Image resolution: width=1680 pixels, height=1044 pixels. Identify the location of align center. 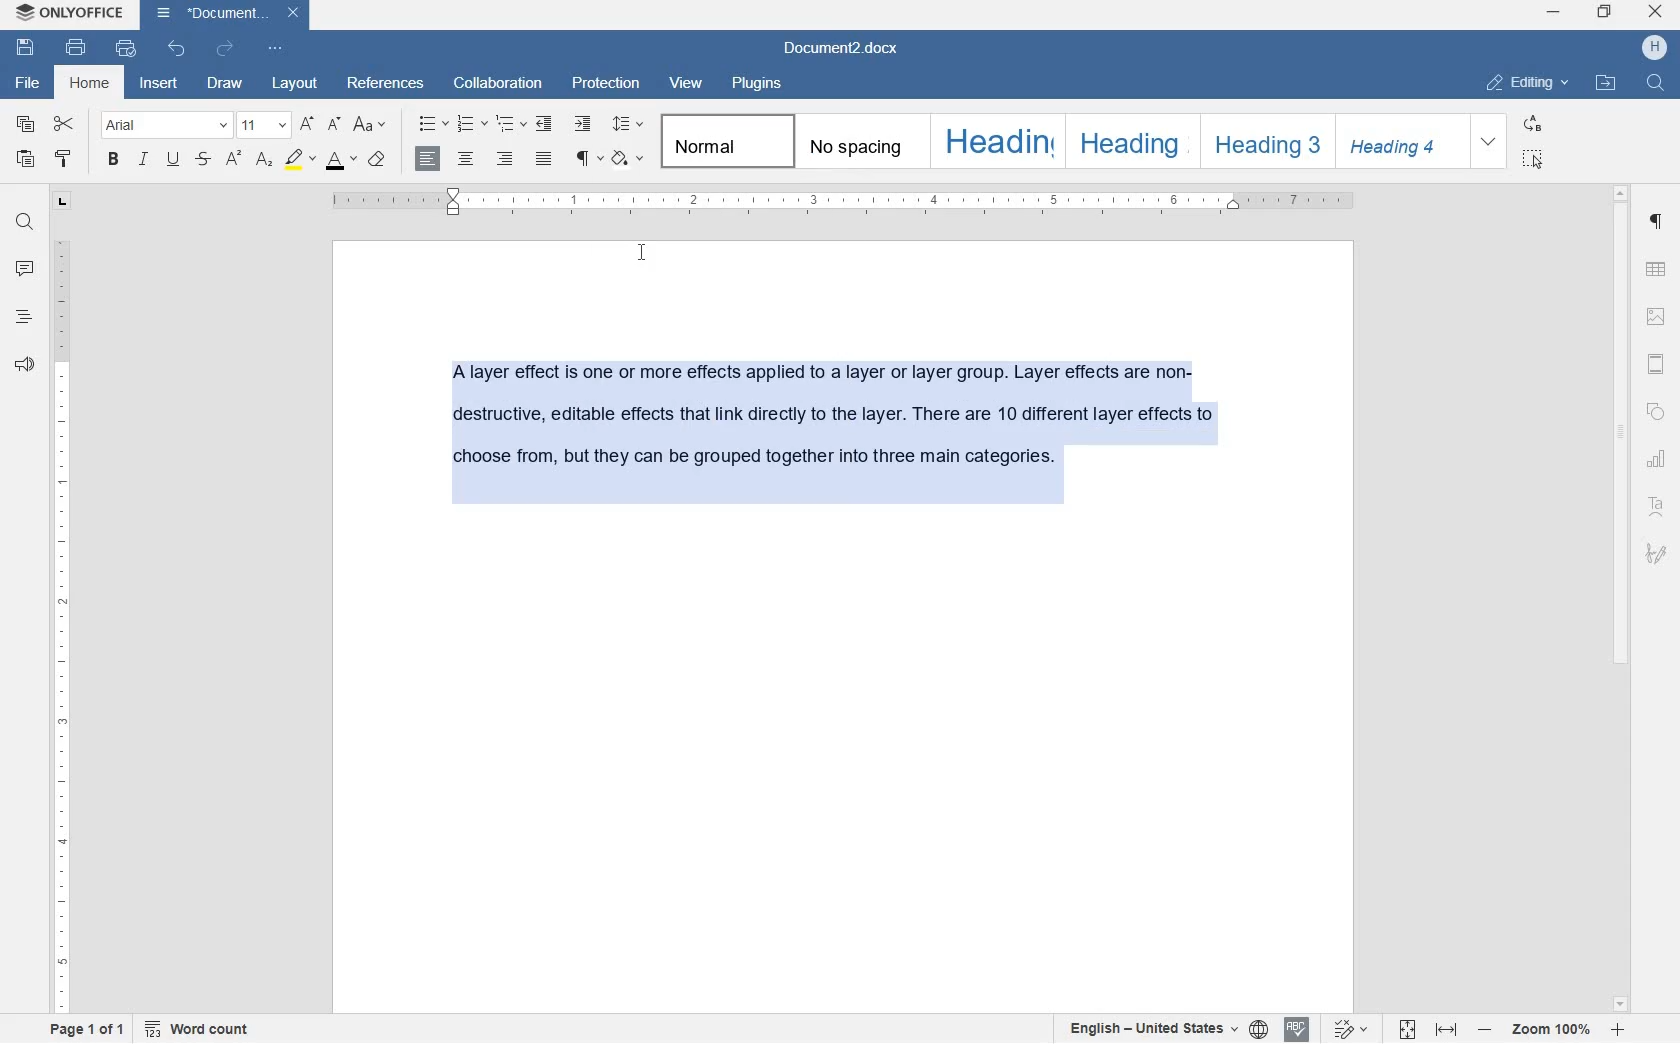
(464, 159).